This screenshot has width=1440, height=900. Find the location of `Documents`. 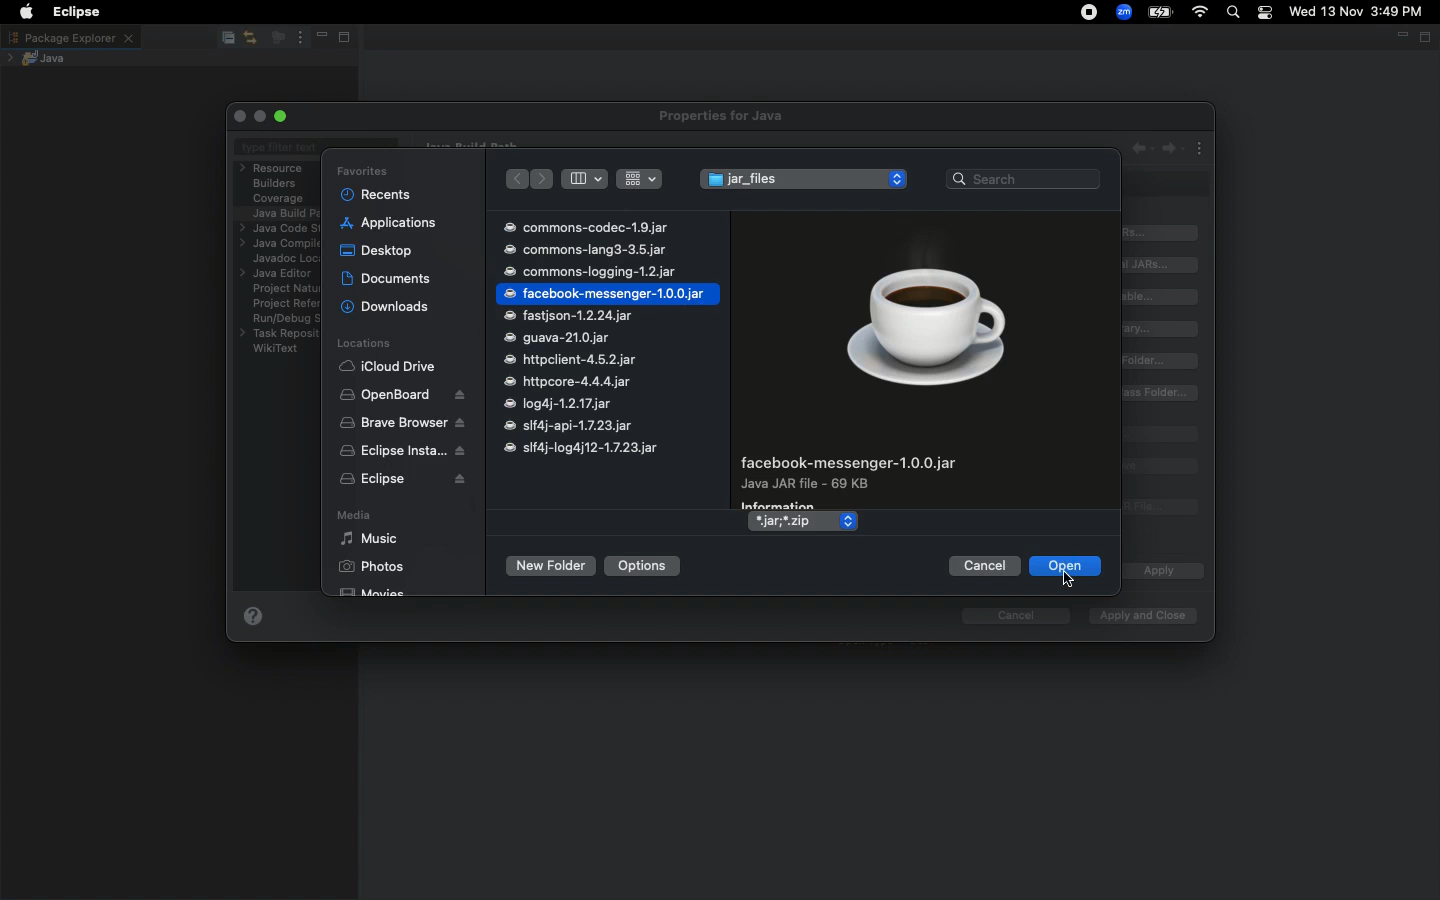

Documents is located at coordinates (388, 278).